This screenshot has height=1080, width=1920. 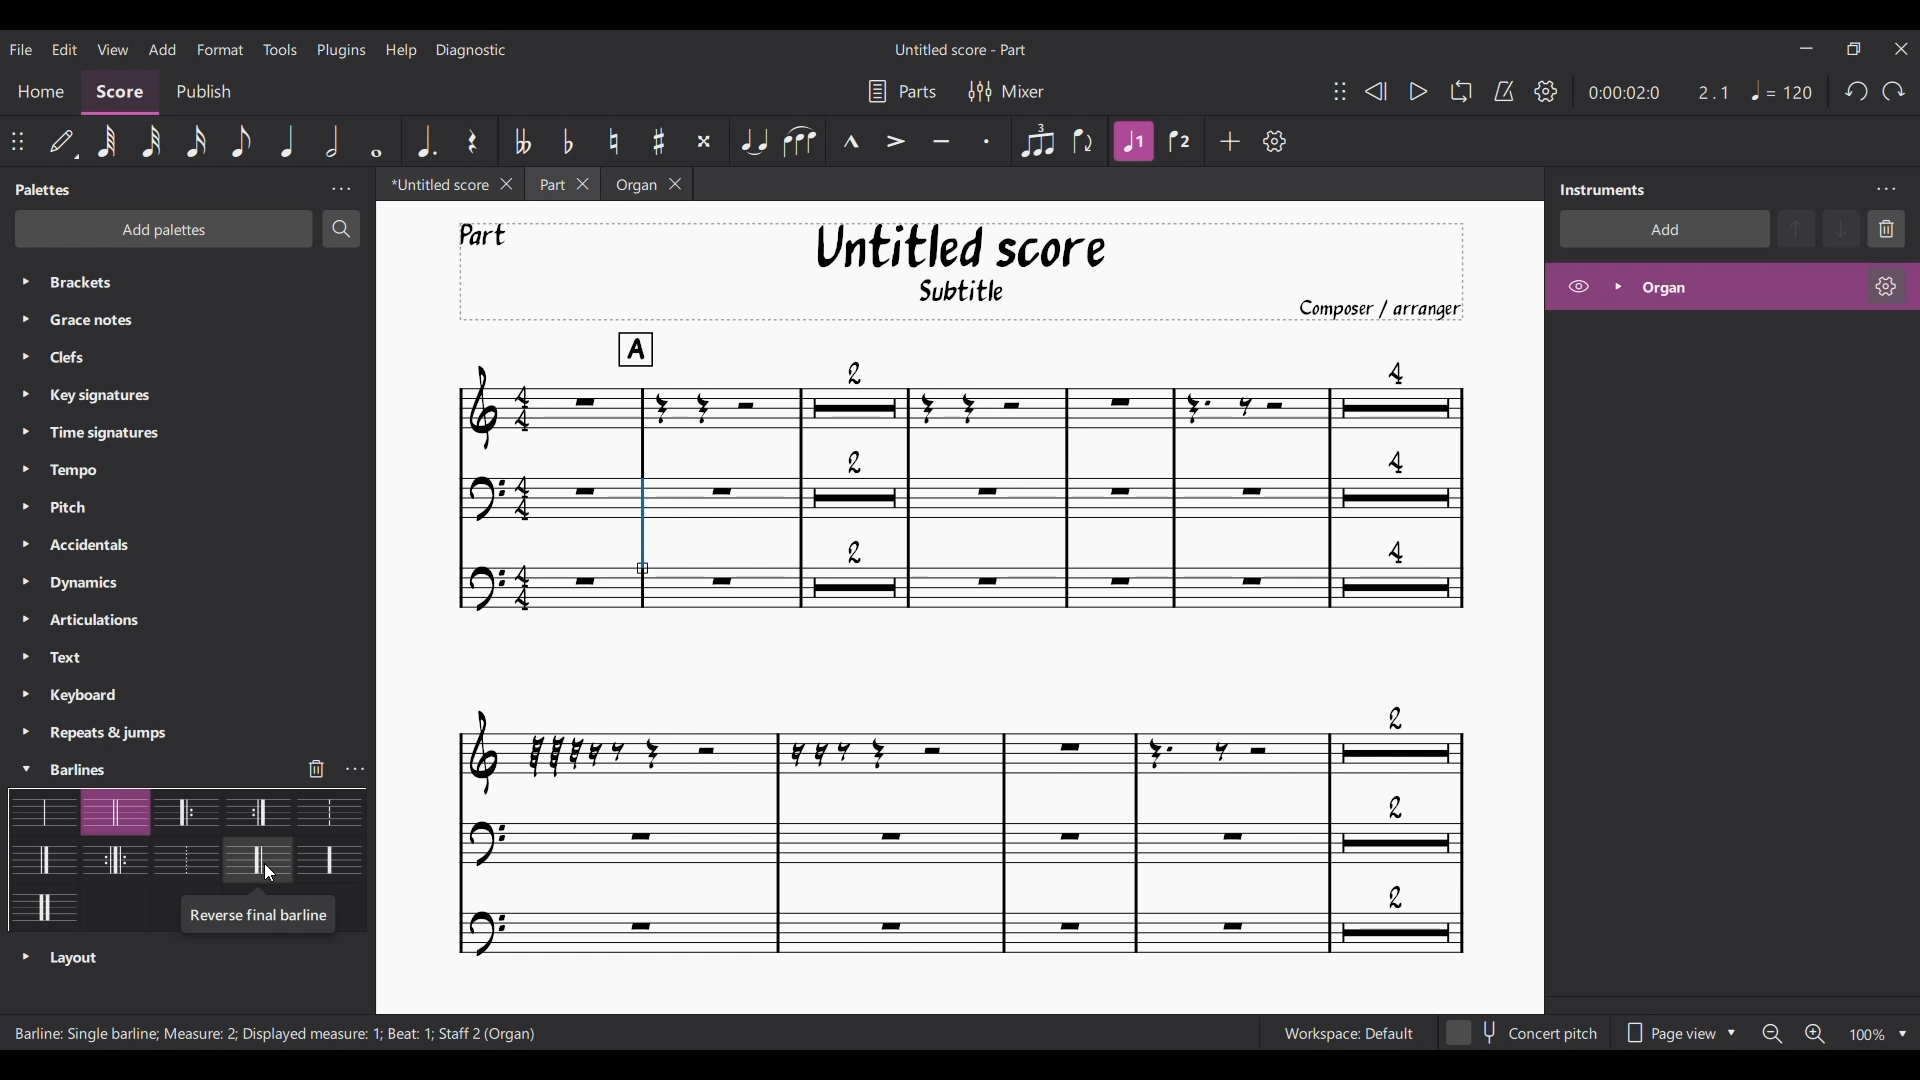 What do you see at coordinates (643, 527) in the screenshot?
I see `Selected bar line highlighted` at bounding box center [643, 527].